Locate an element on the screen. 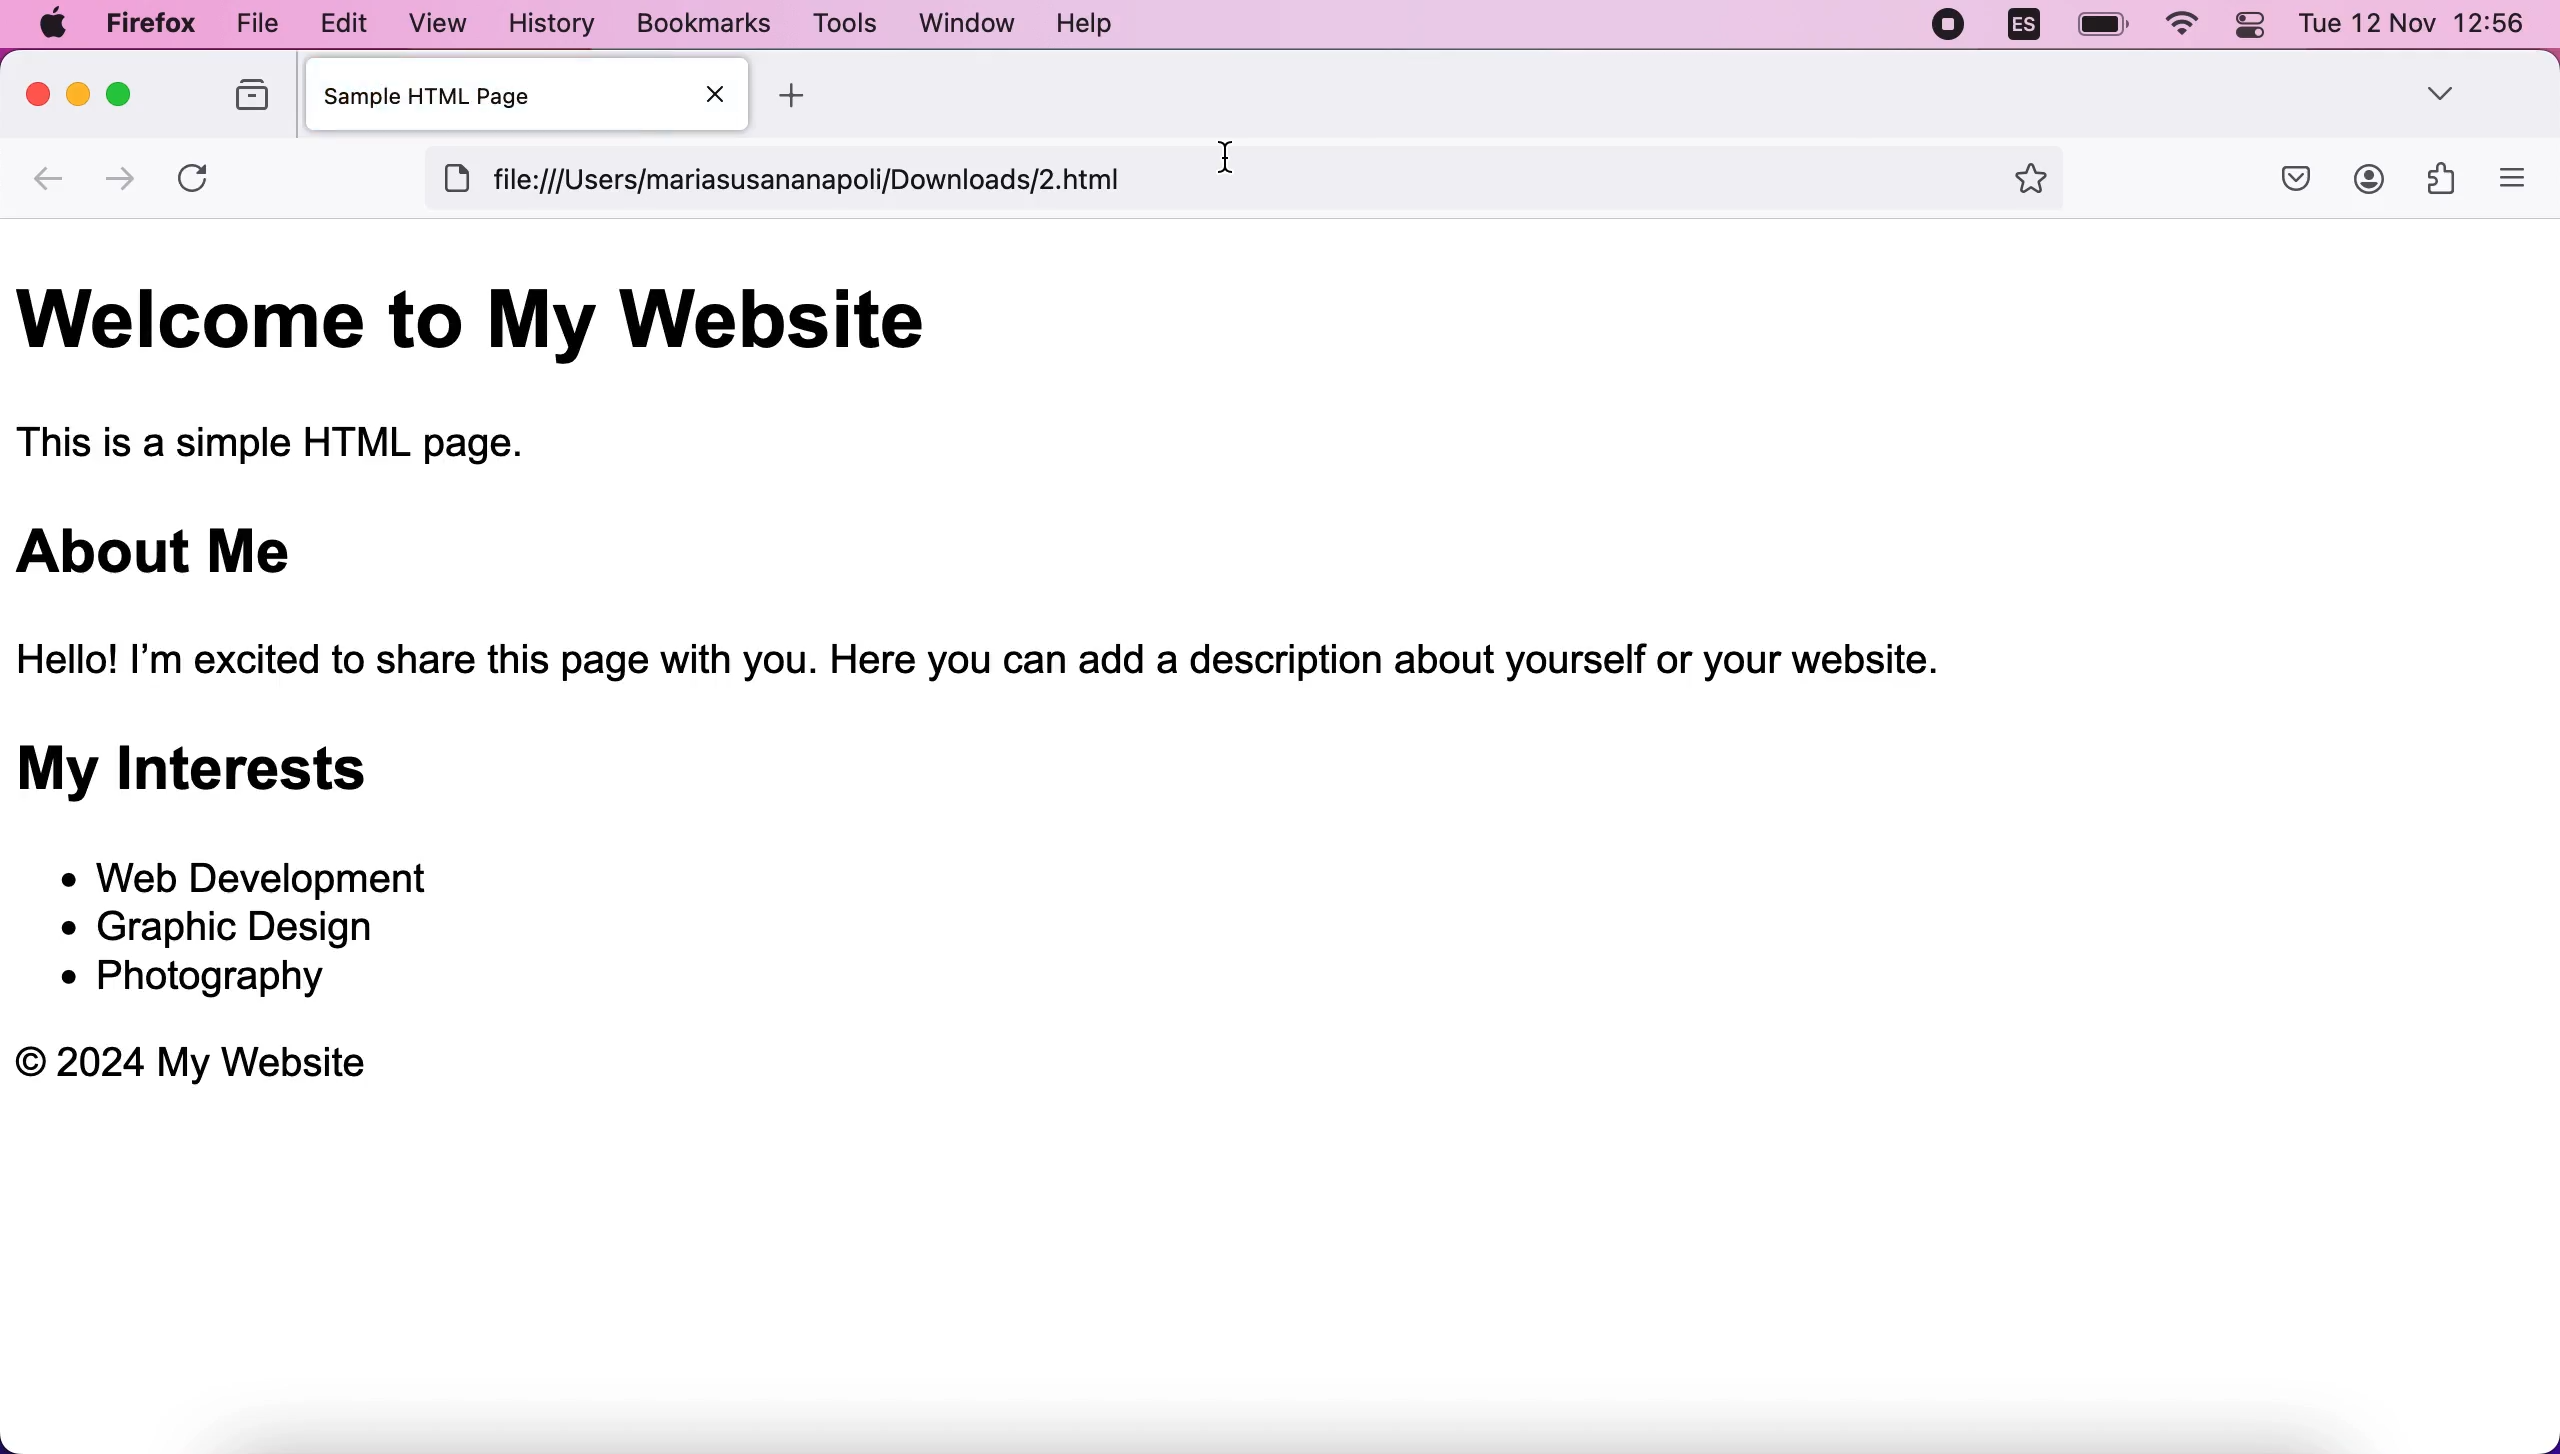  Tue 12 Nov 12:56 is located at coordinates (2408, 30).